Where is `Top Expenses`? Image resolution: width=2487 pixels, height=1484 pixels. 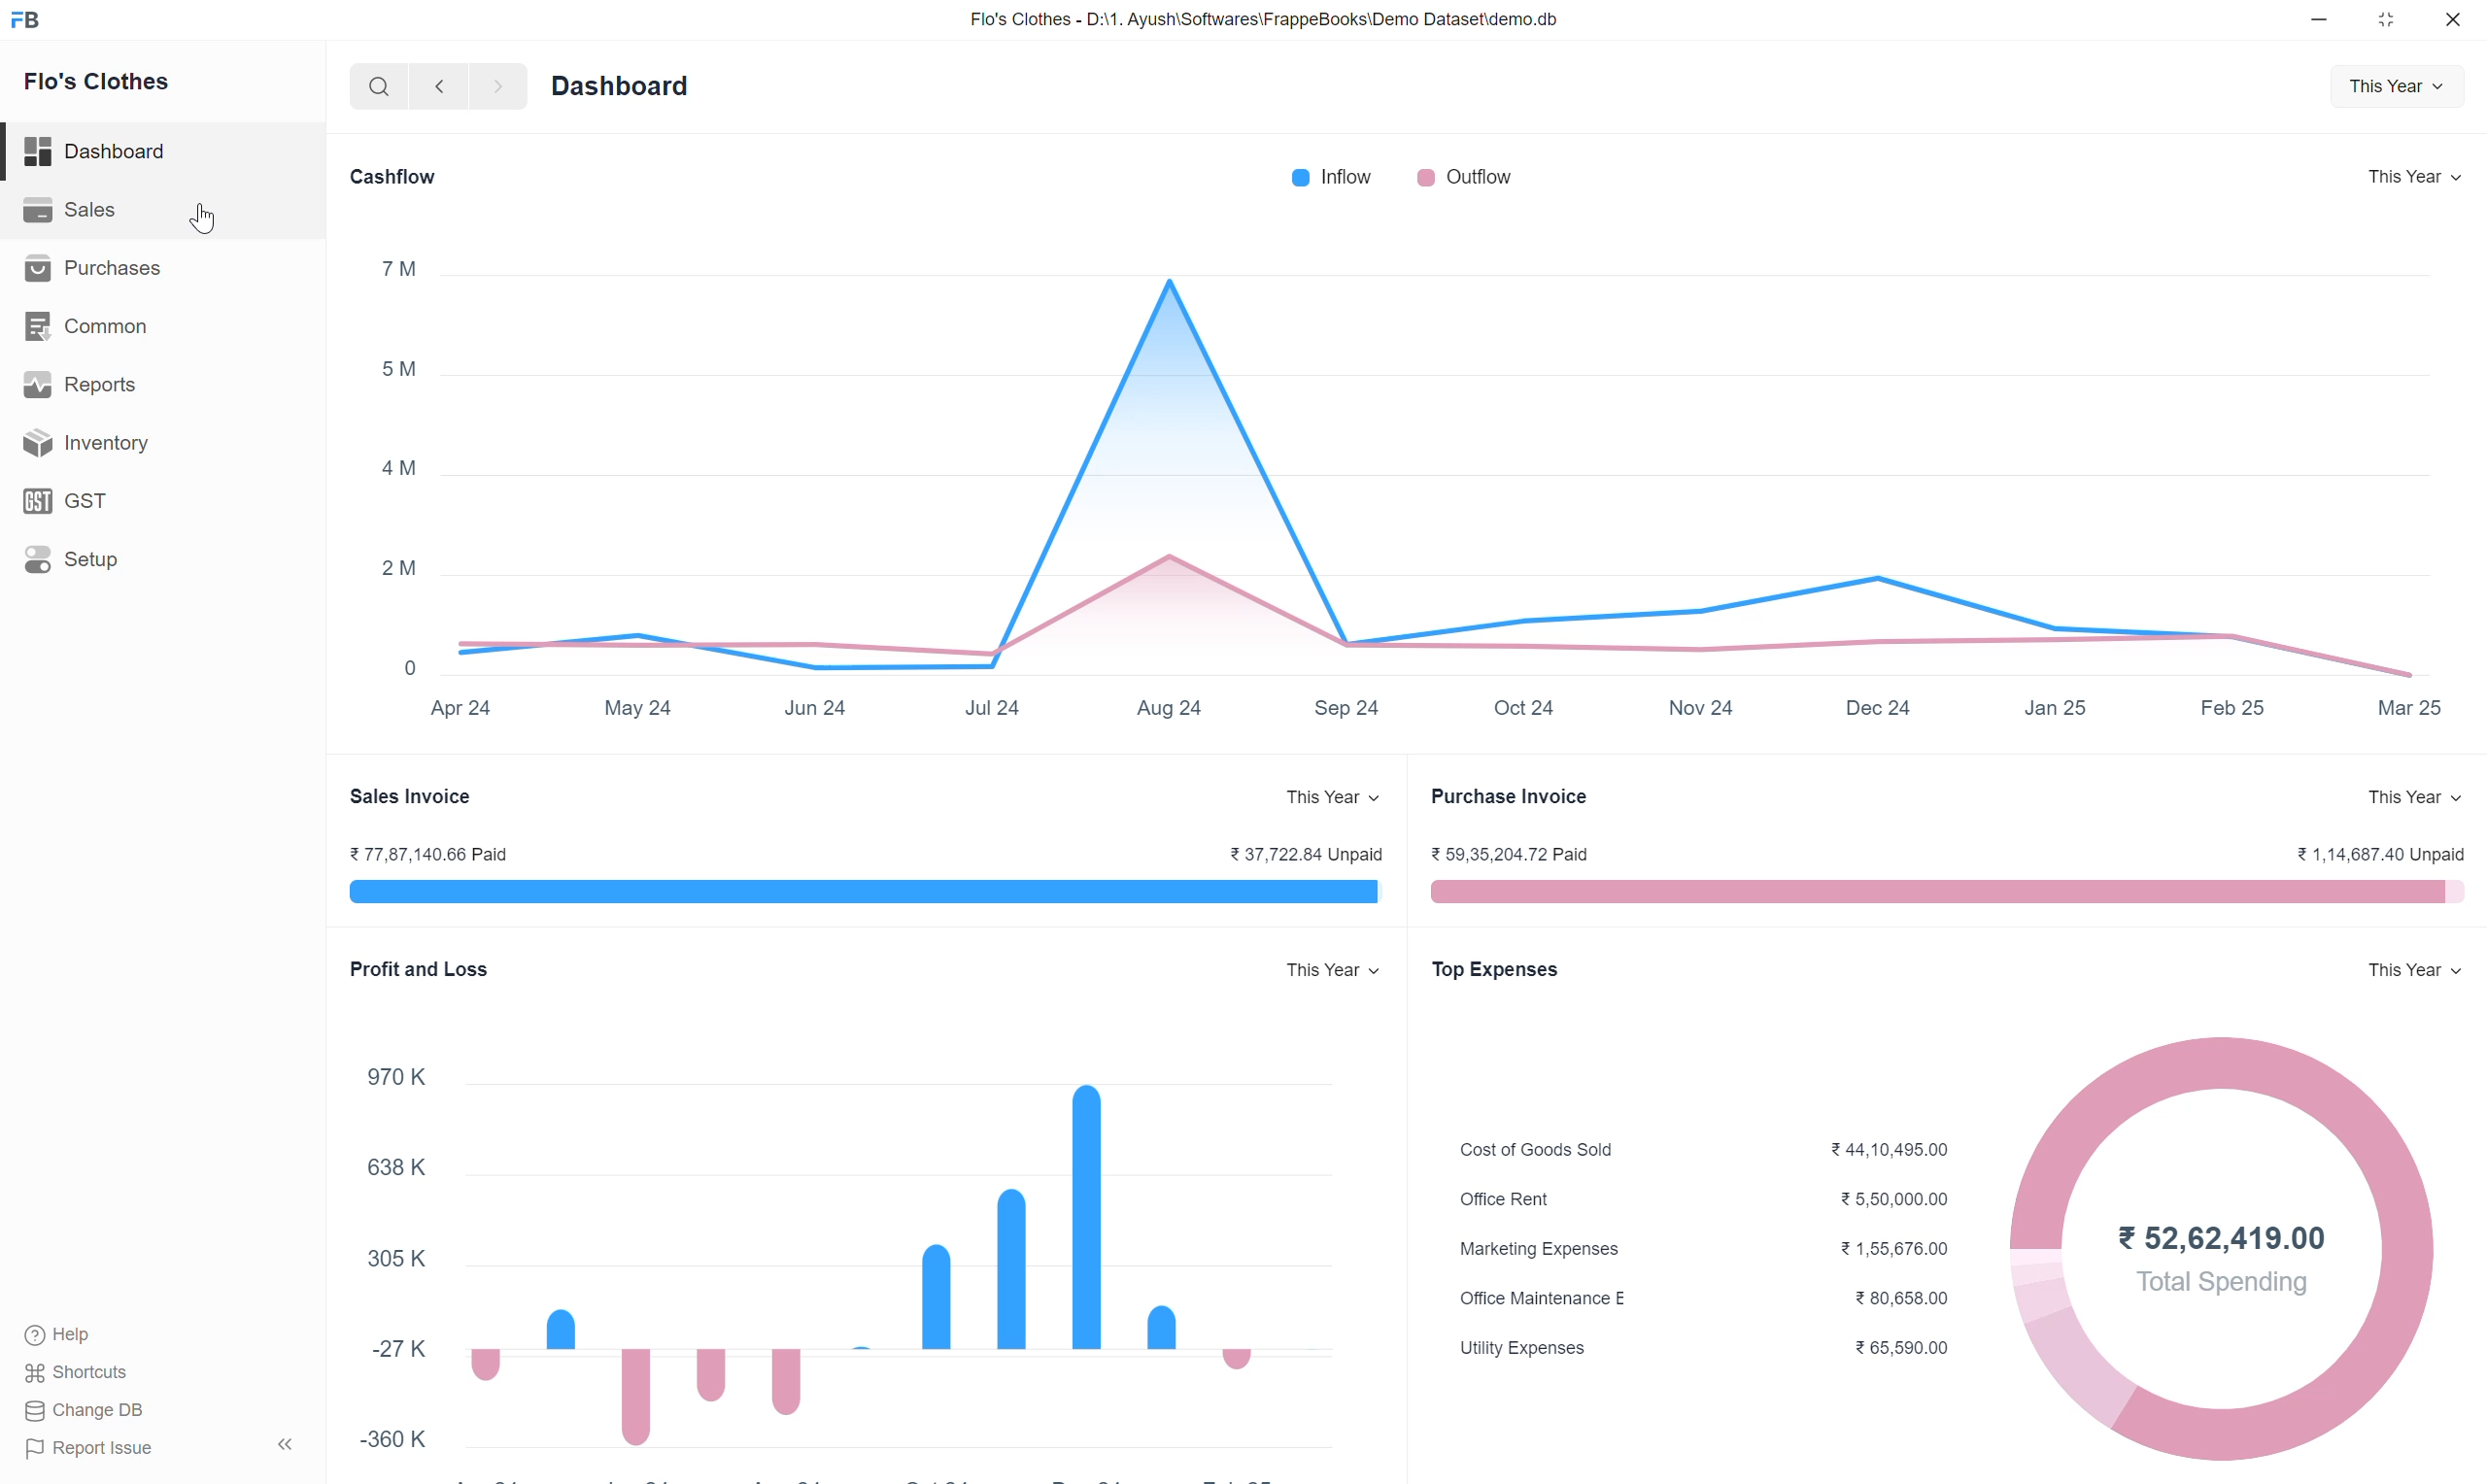
Top Expenses is located at coordinates (1488, 968).